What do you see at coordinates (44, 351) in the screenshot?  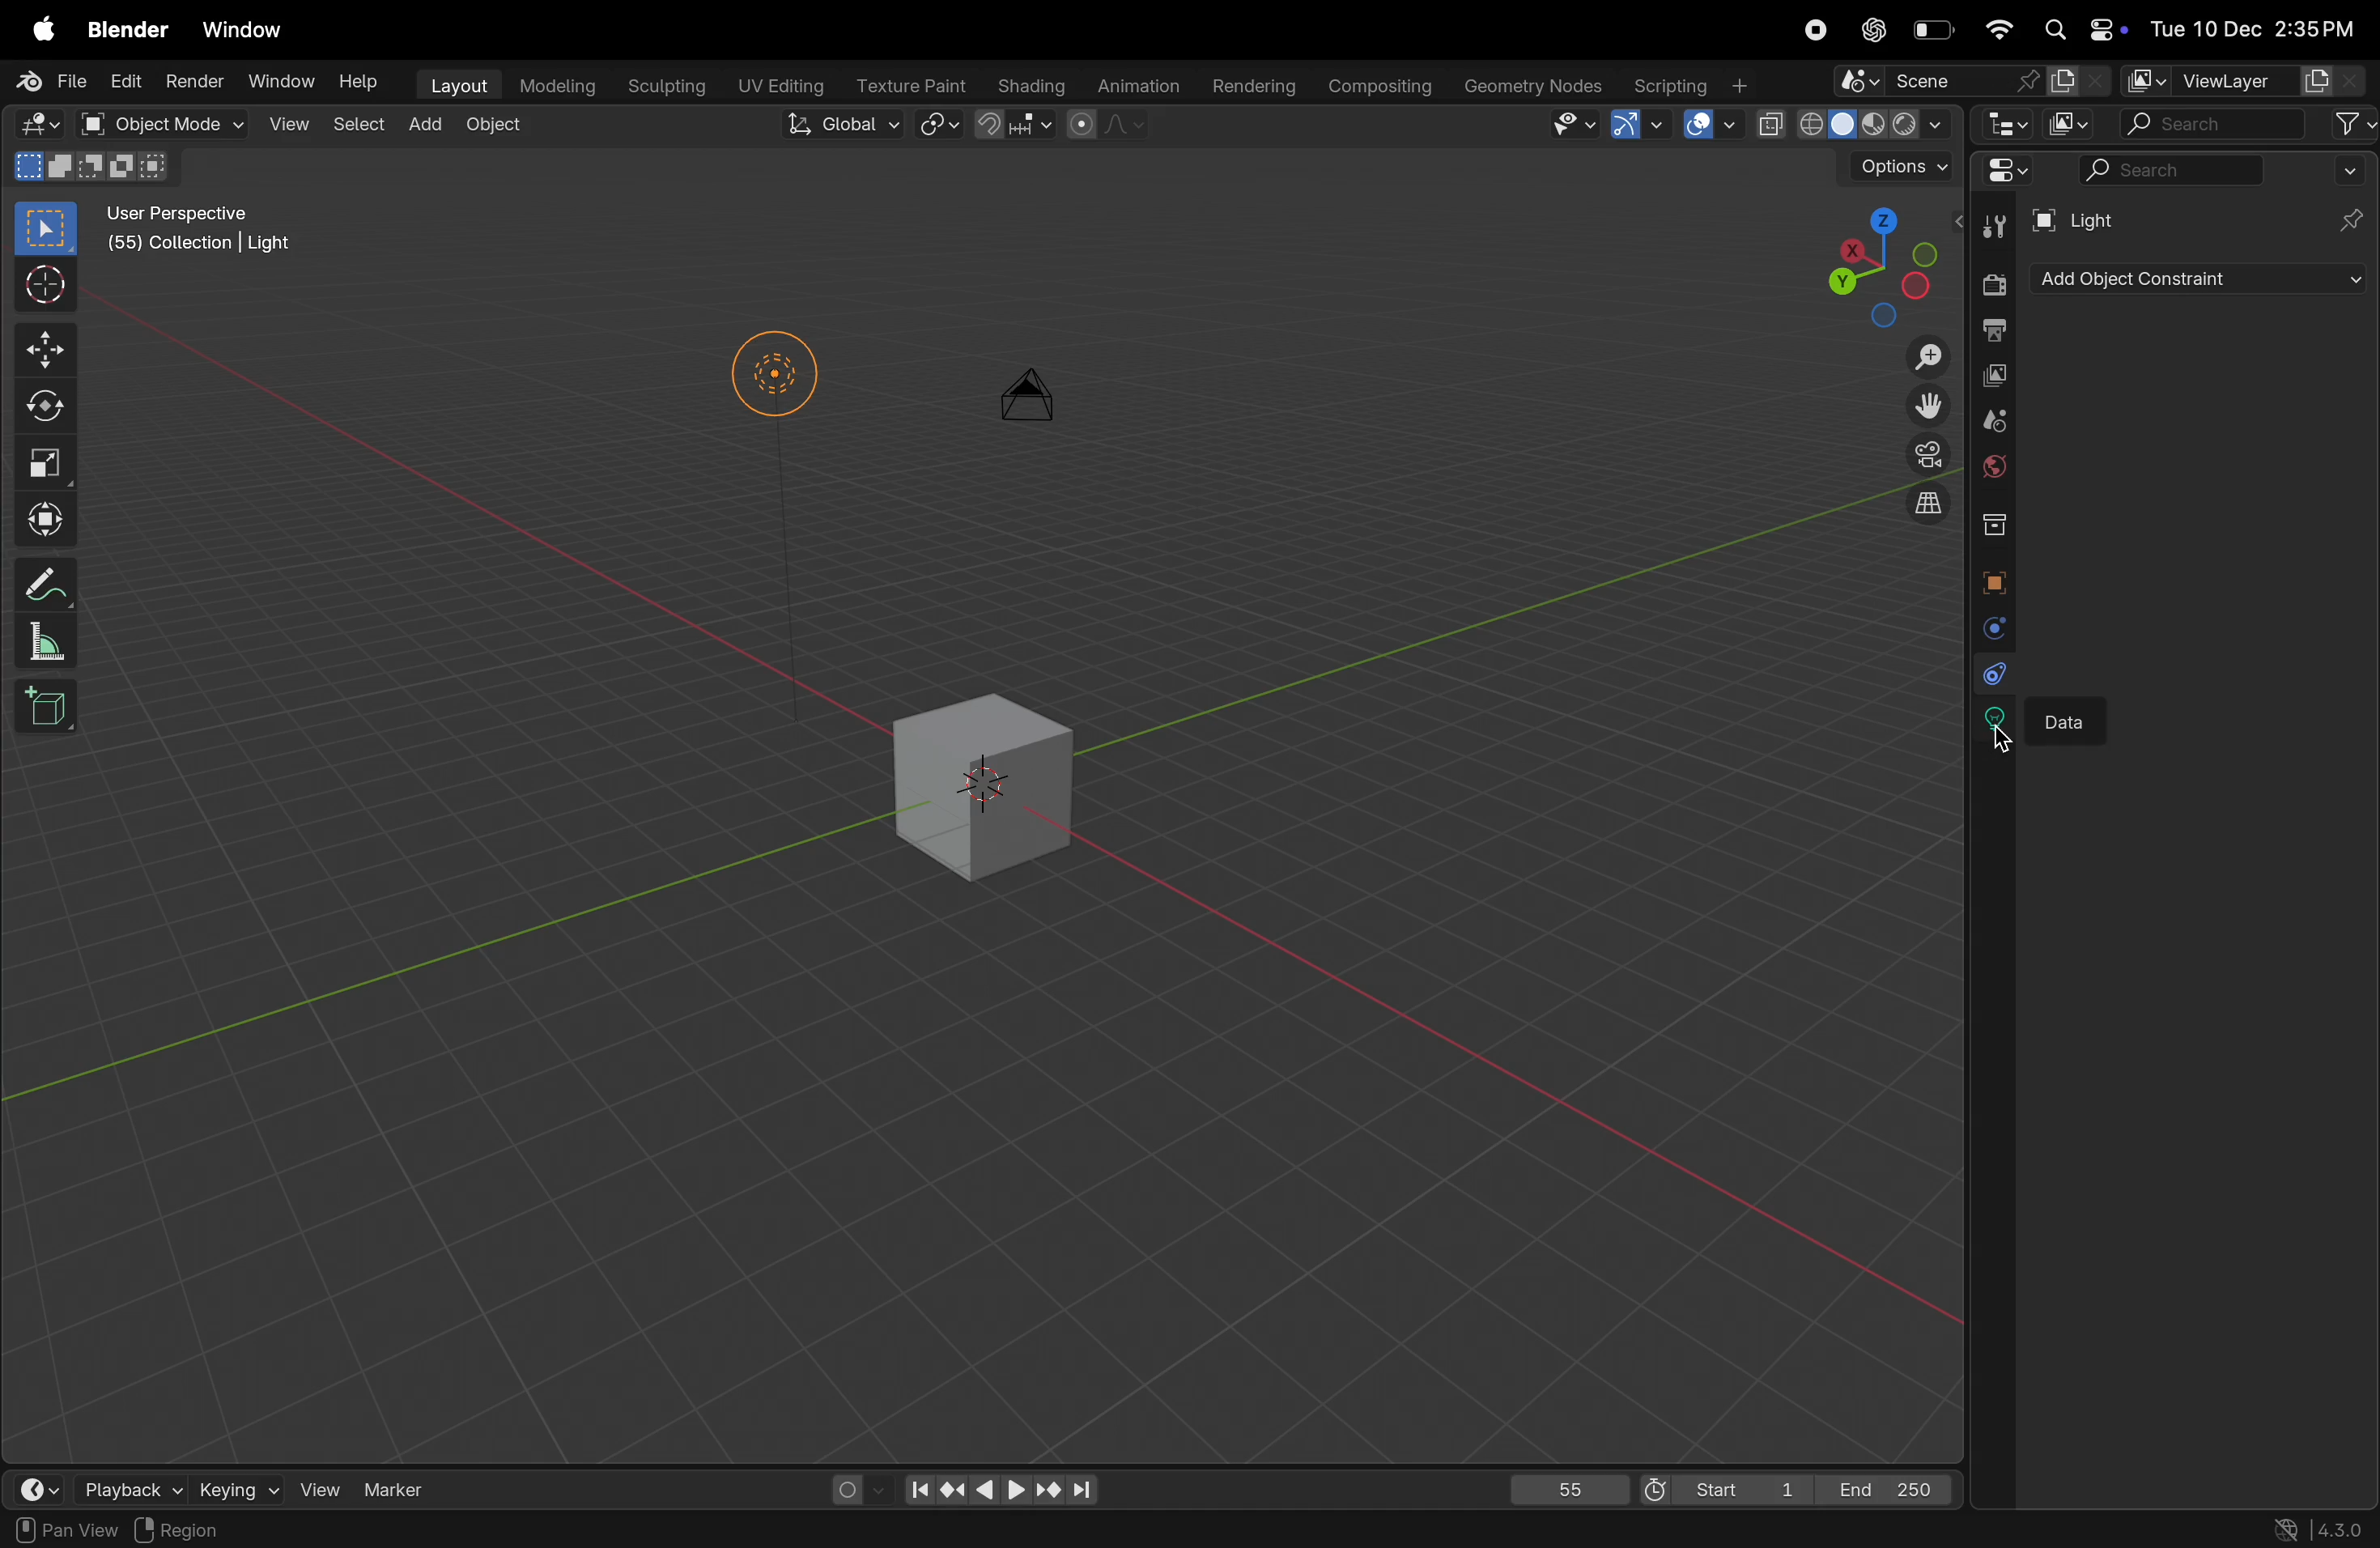 I see `move` at bounding box center [44, 351].